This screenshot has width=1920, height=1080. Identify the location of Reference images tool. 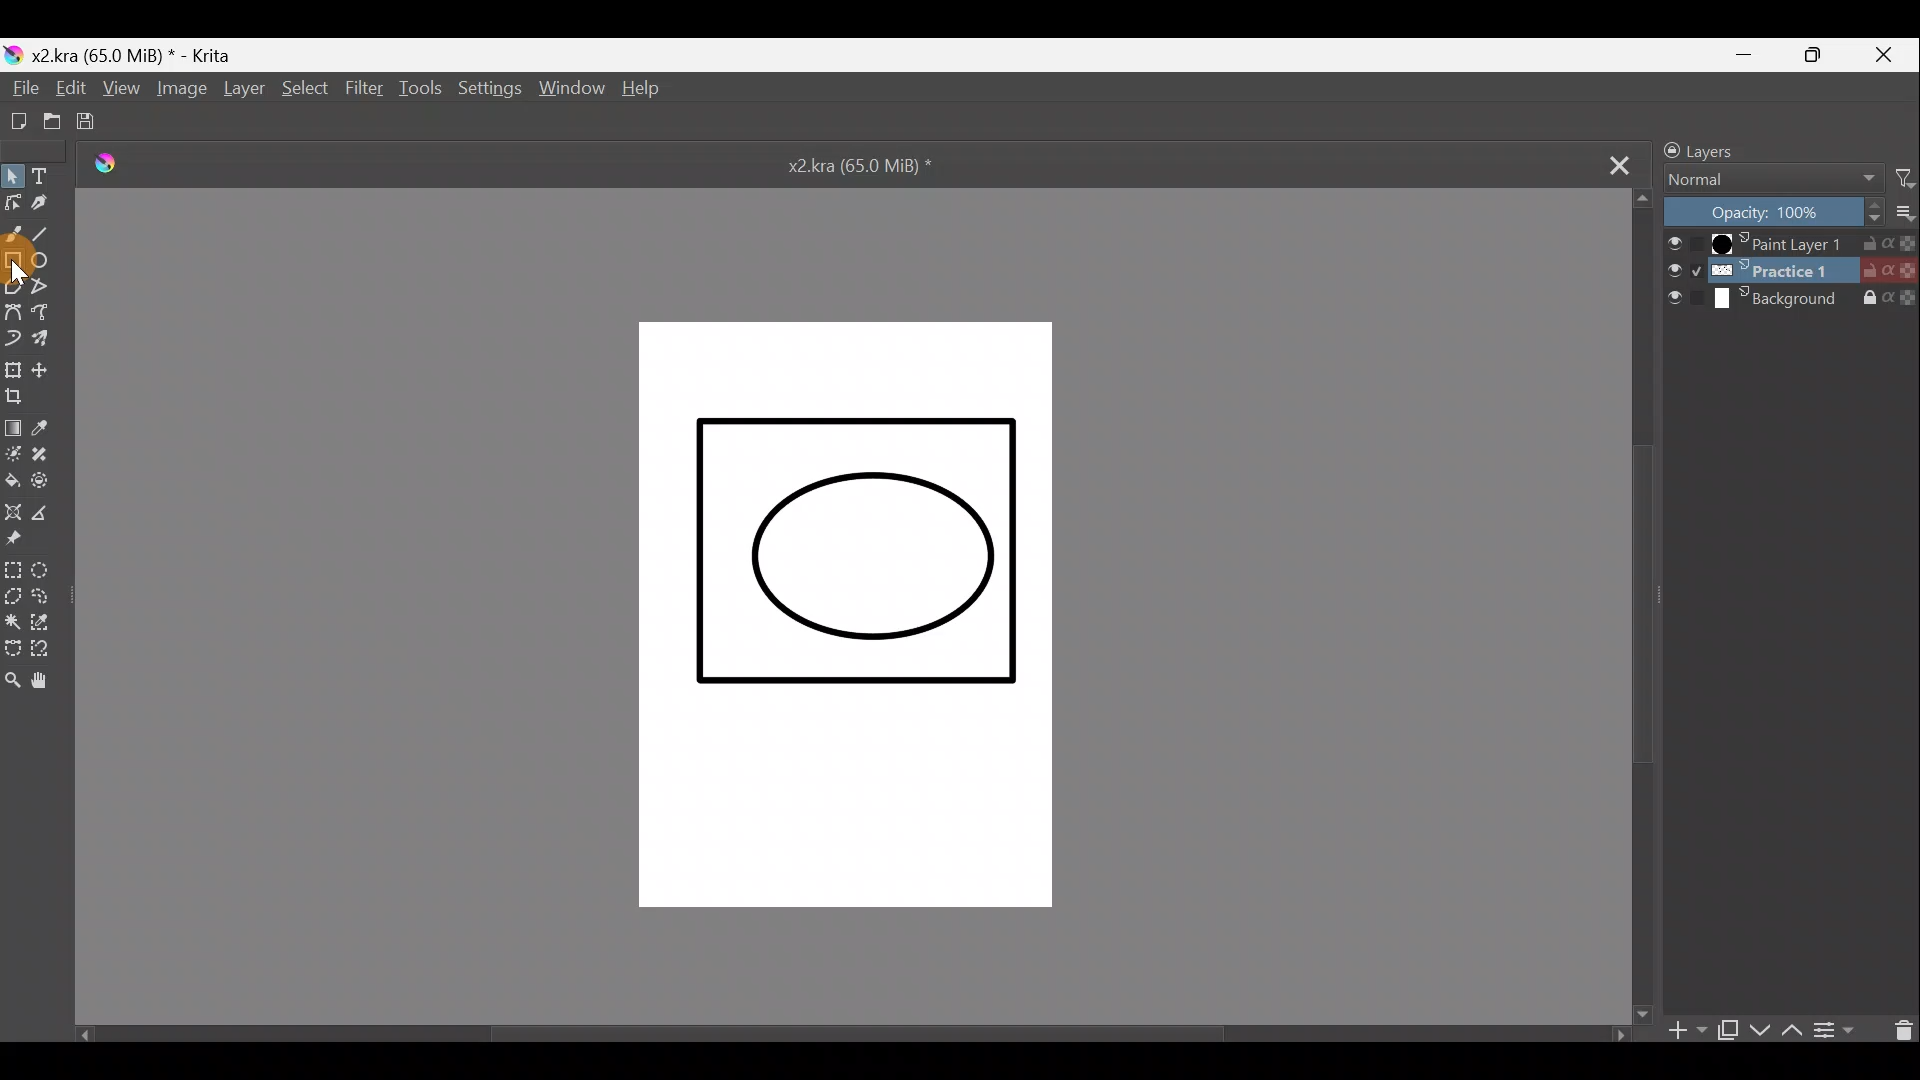
(23, 539).